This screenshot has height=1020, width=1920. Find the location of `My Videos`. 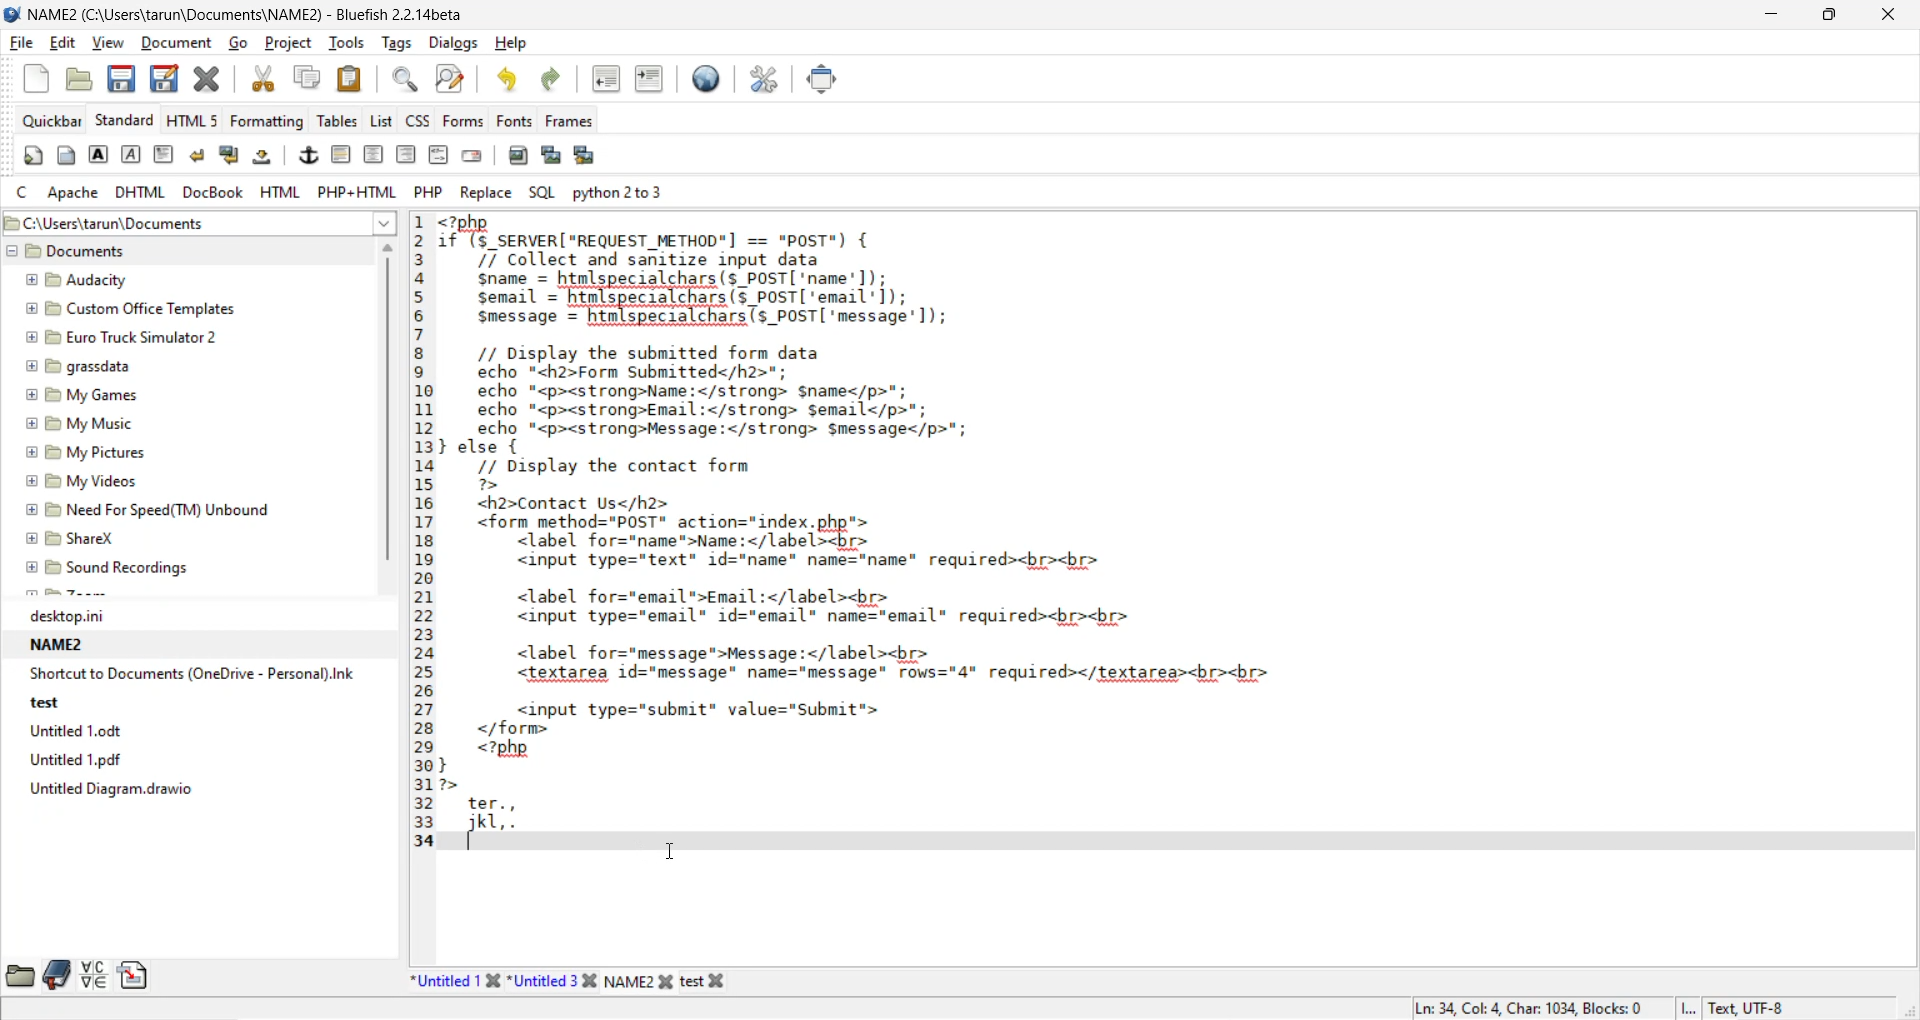

My Videos is located at coordinates (98, 480).